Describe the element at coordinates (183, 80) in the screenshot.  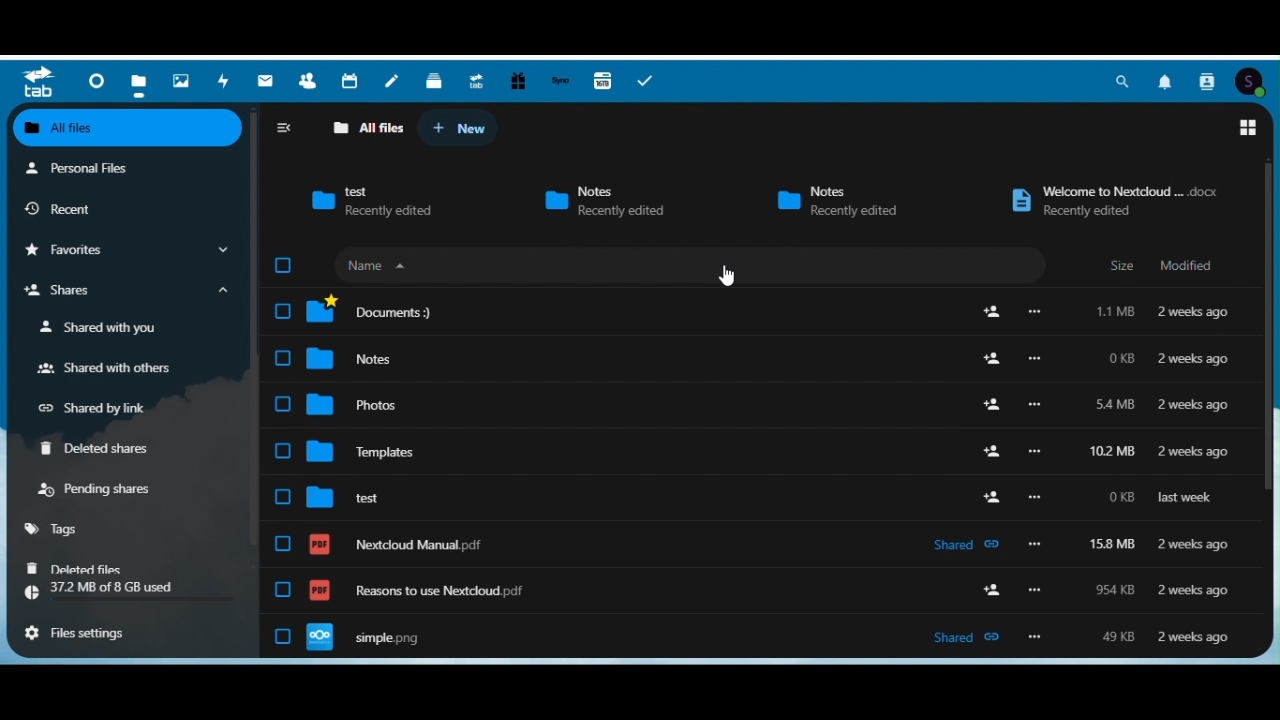
I see `Photos` at that location.